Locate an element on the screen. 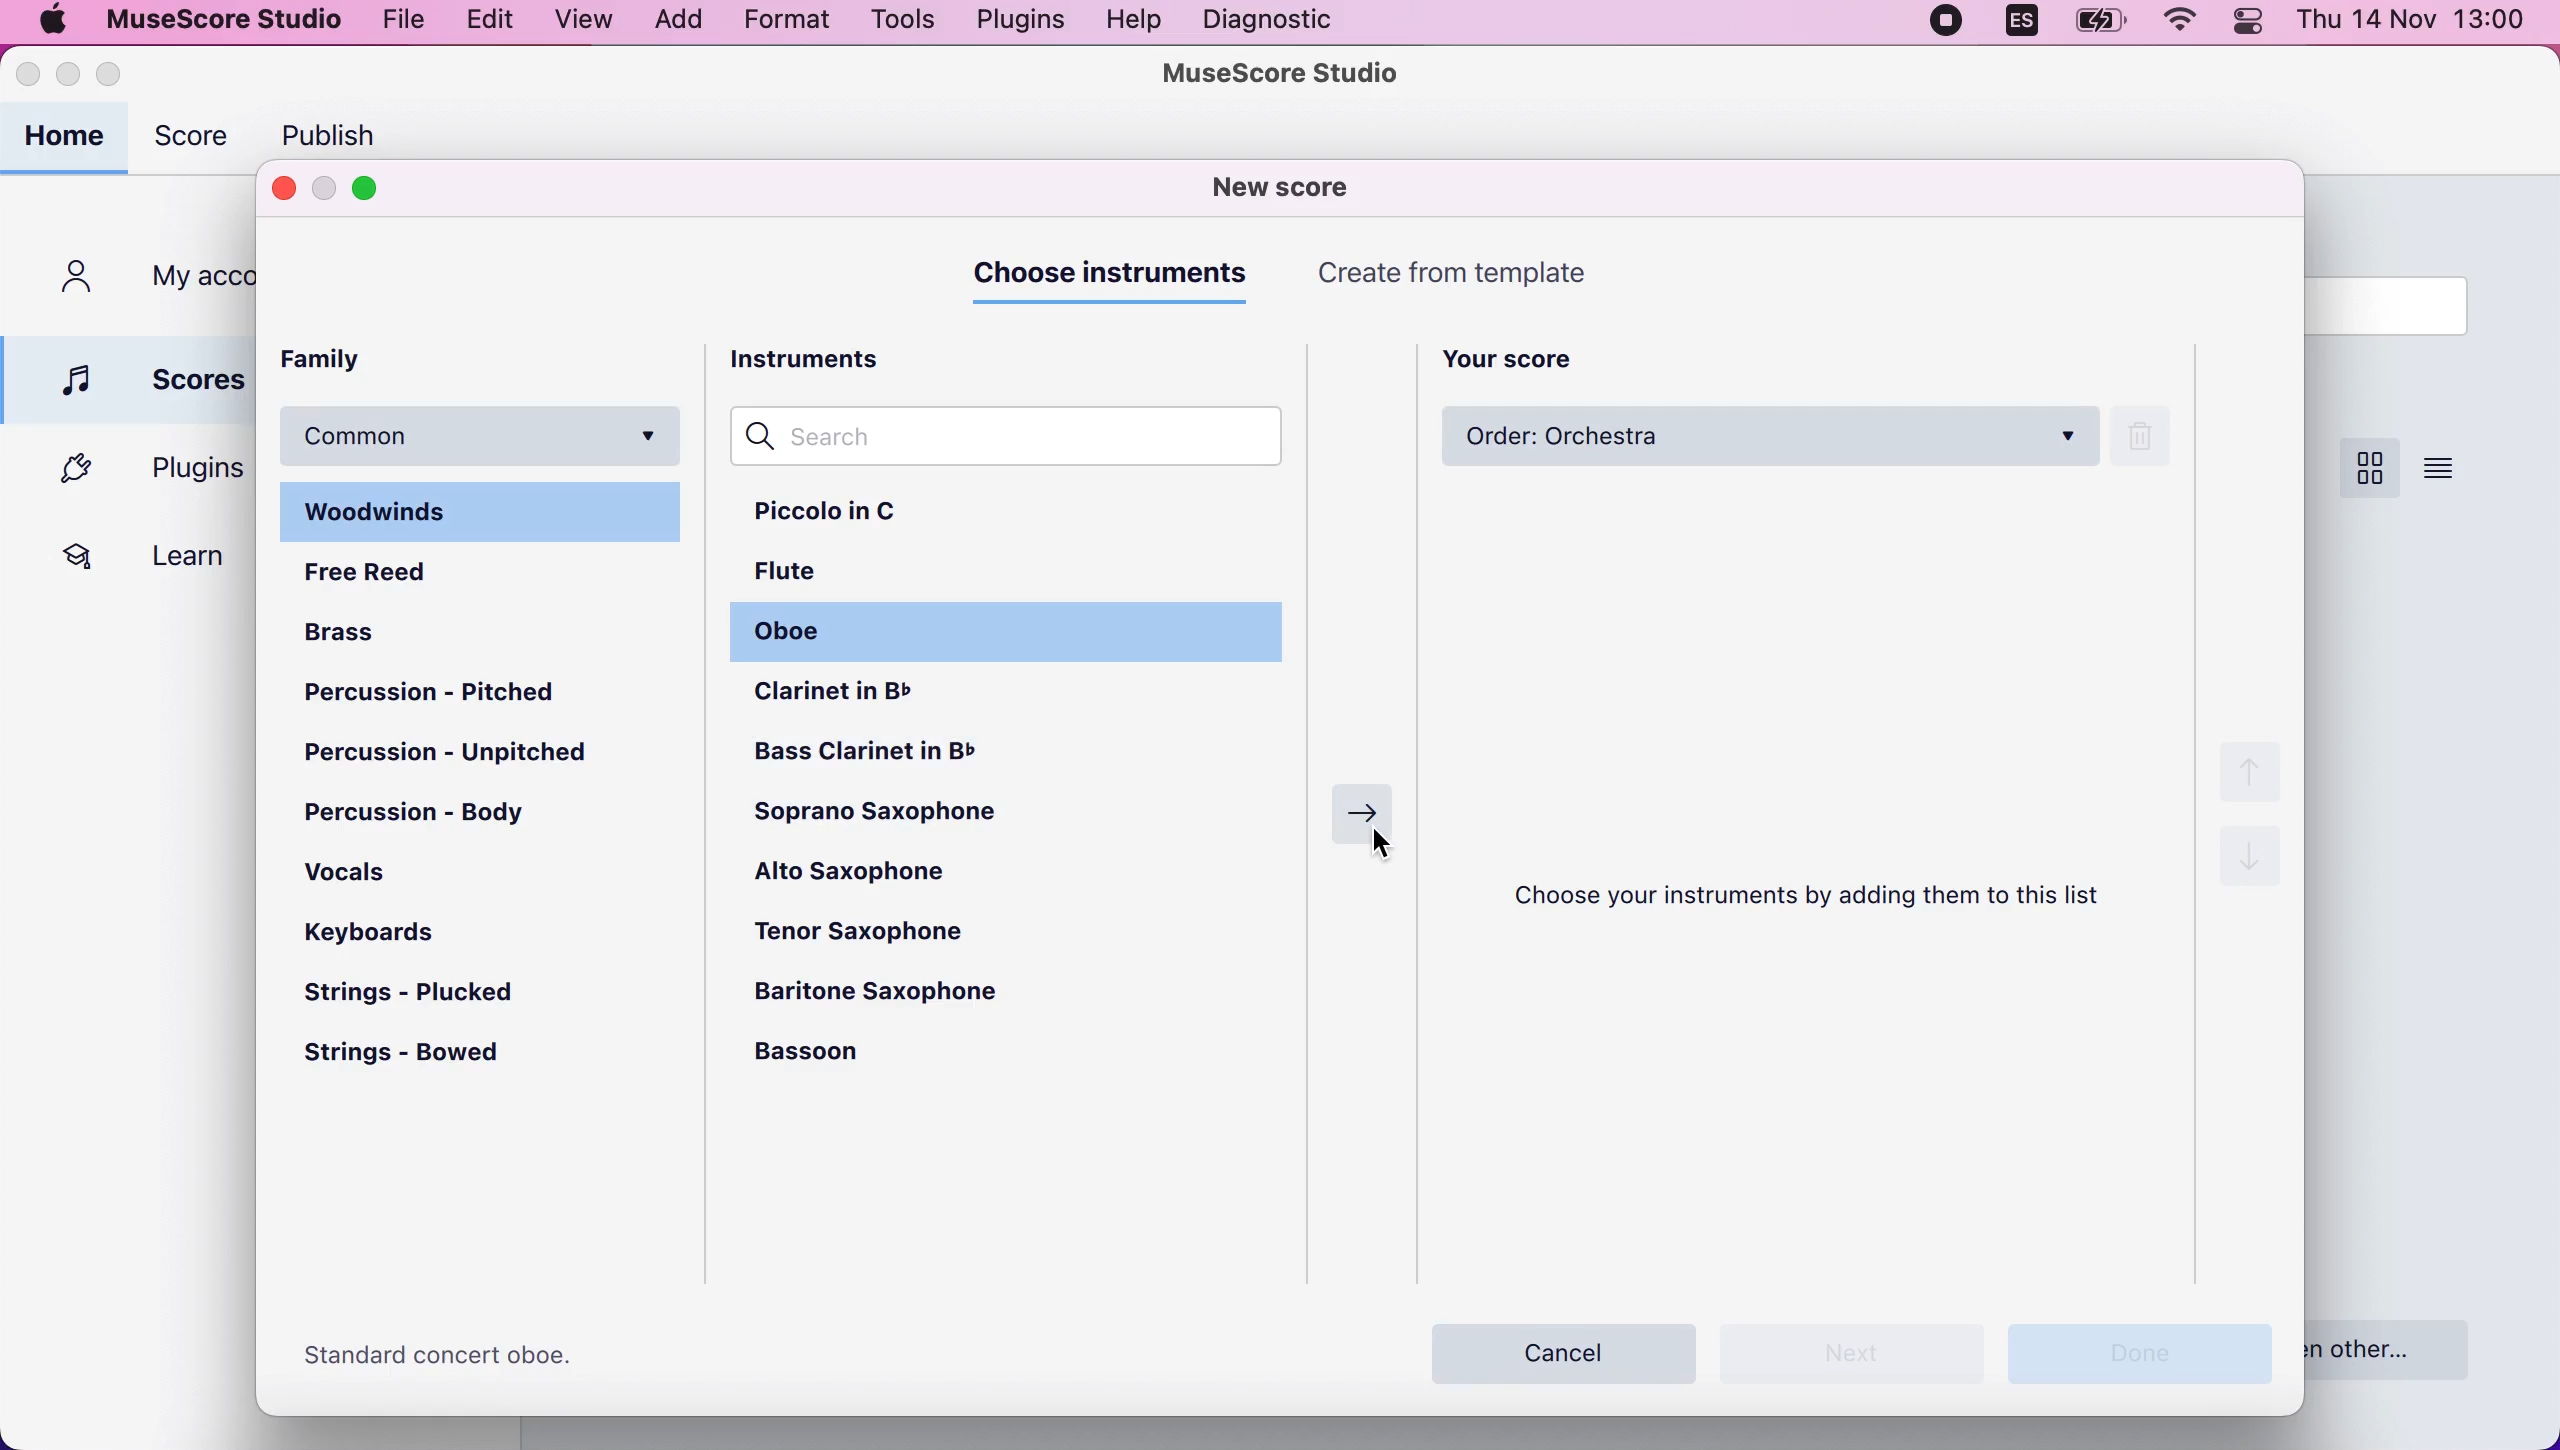 The width and height of the screenshot is (2560, 1450). choose instruments is located at coordinates (1117, 282).